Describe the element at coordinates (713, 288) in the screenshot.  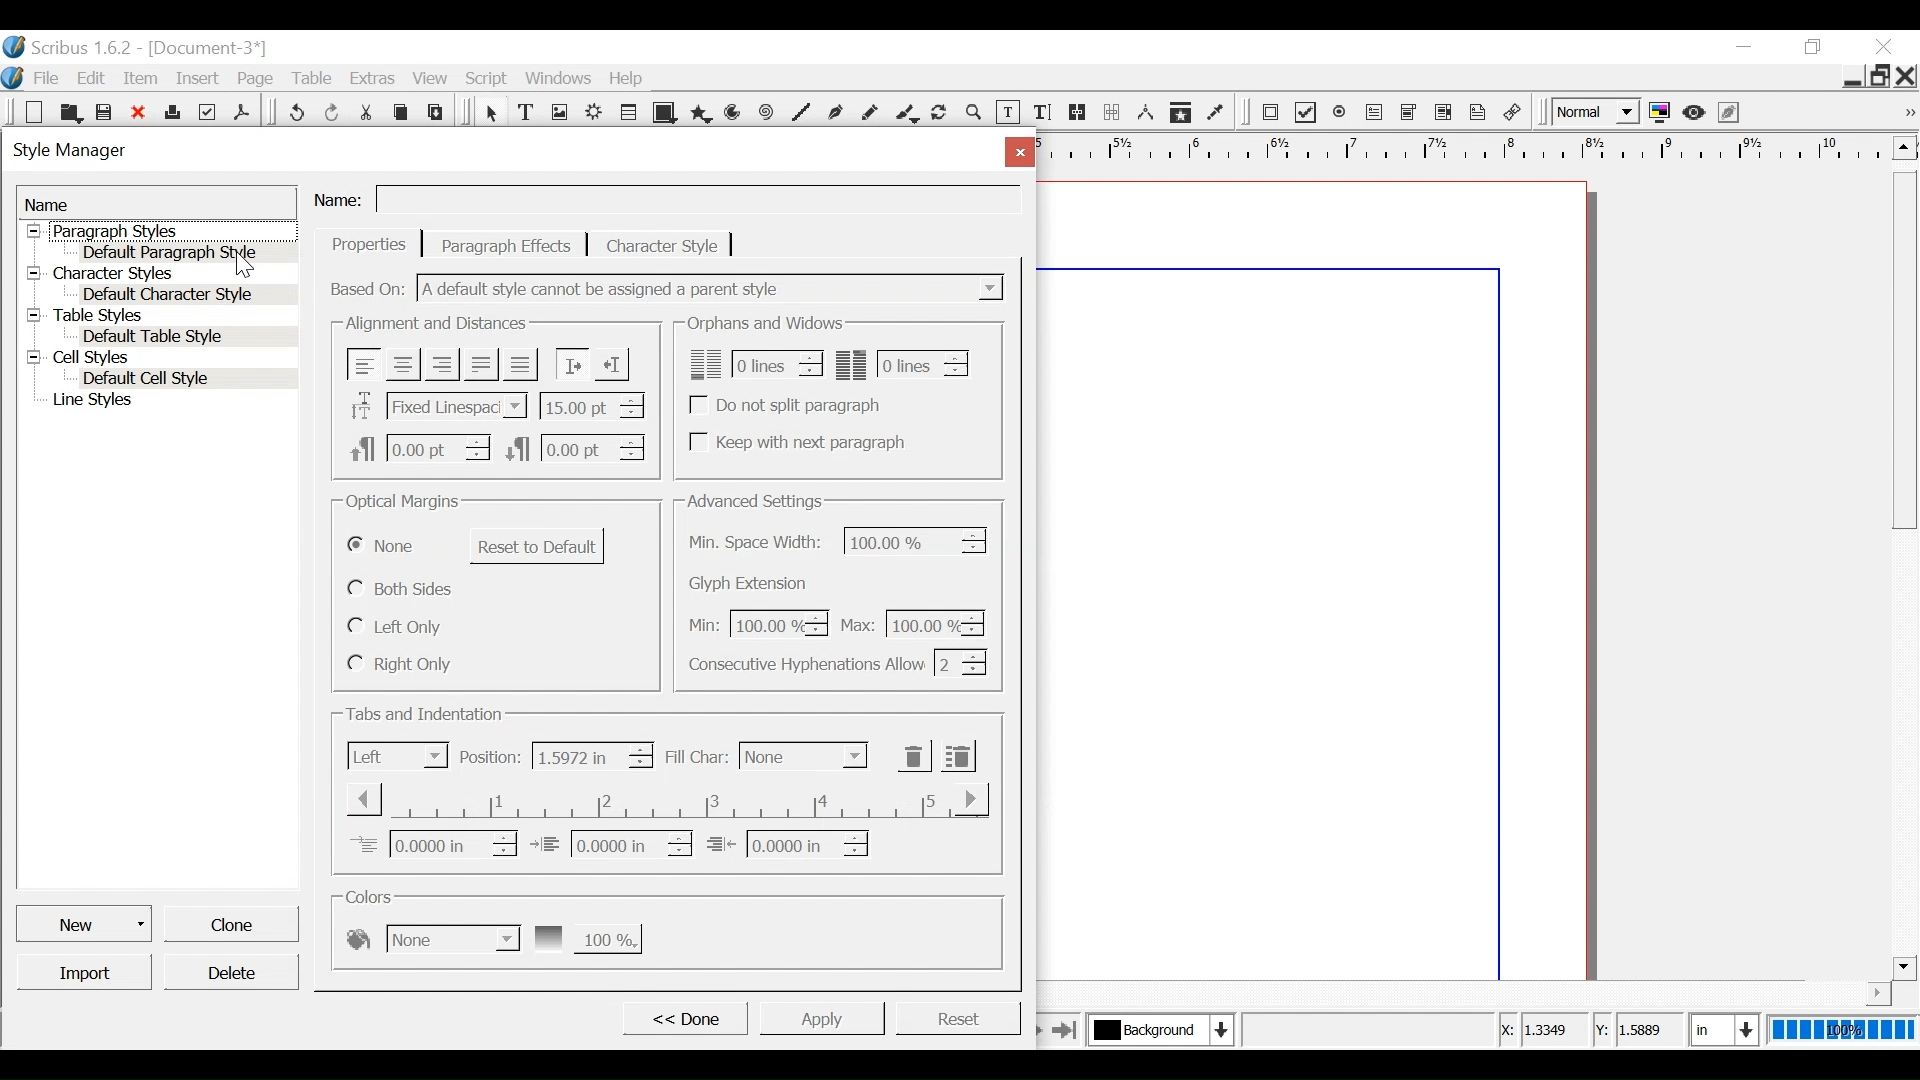
I see `Dropdown` at that location.